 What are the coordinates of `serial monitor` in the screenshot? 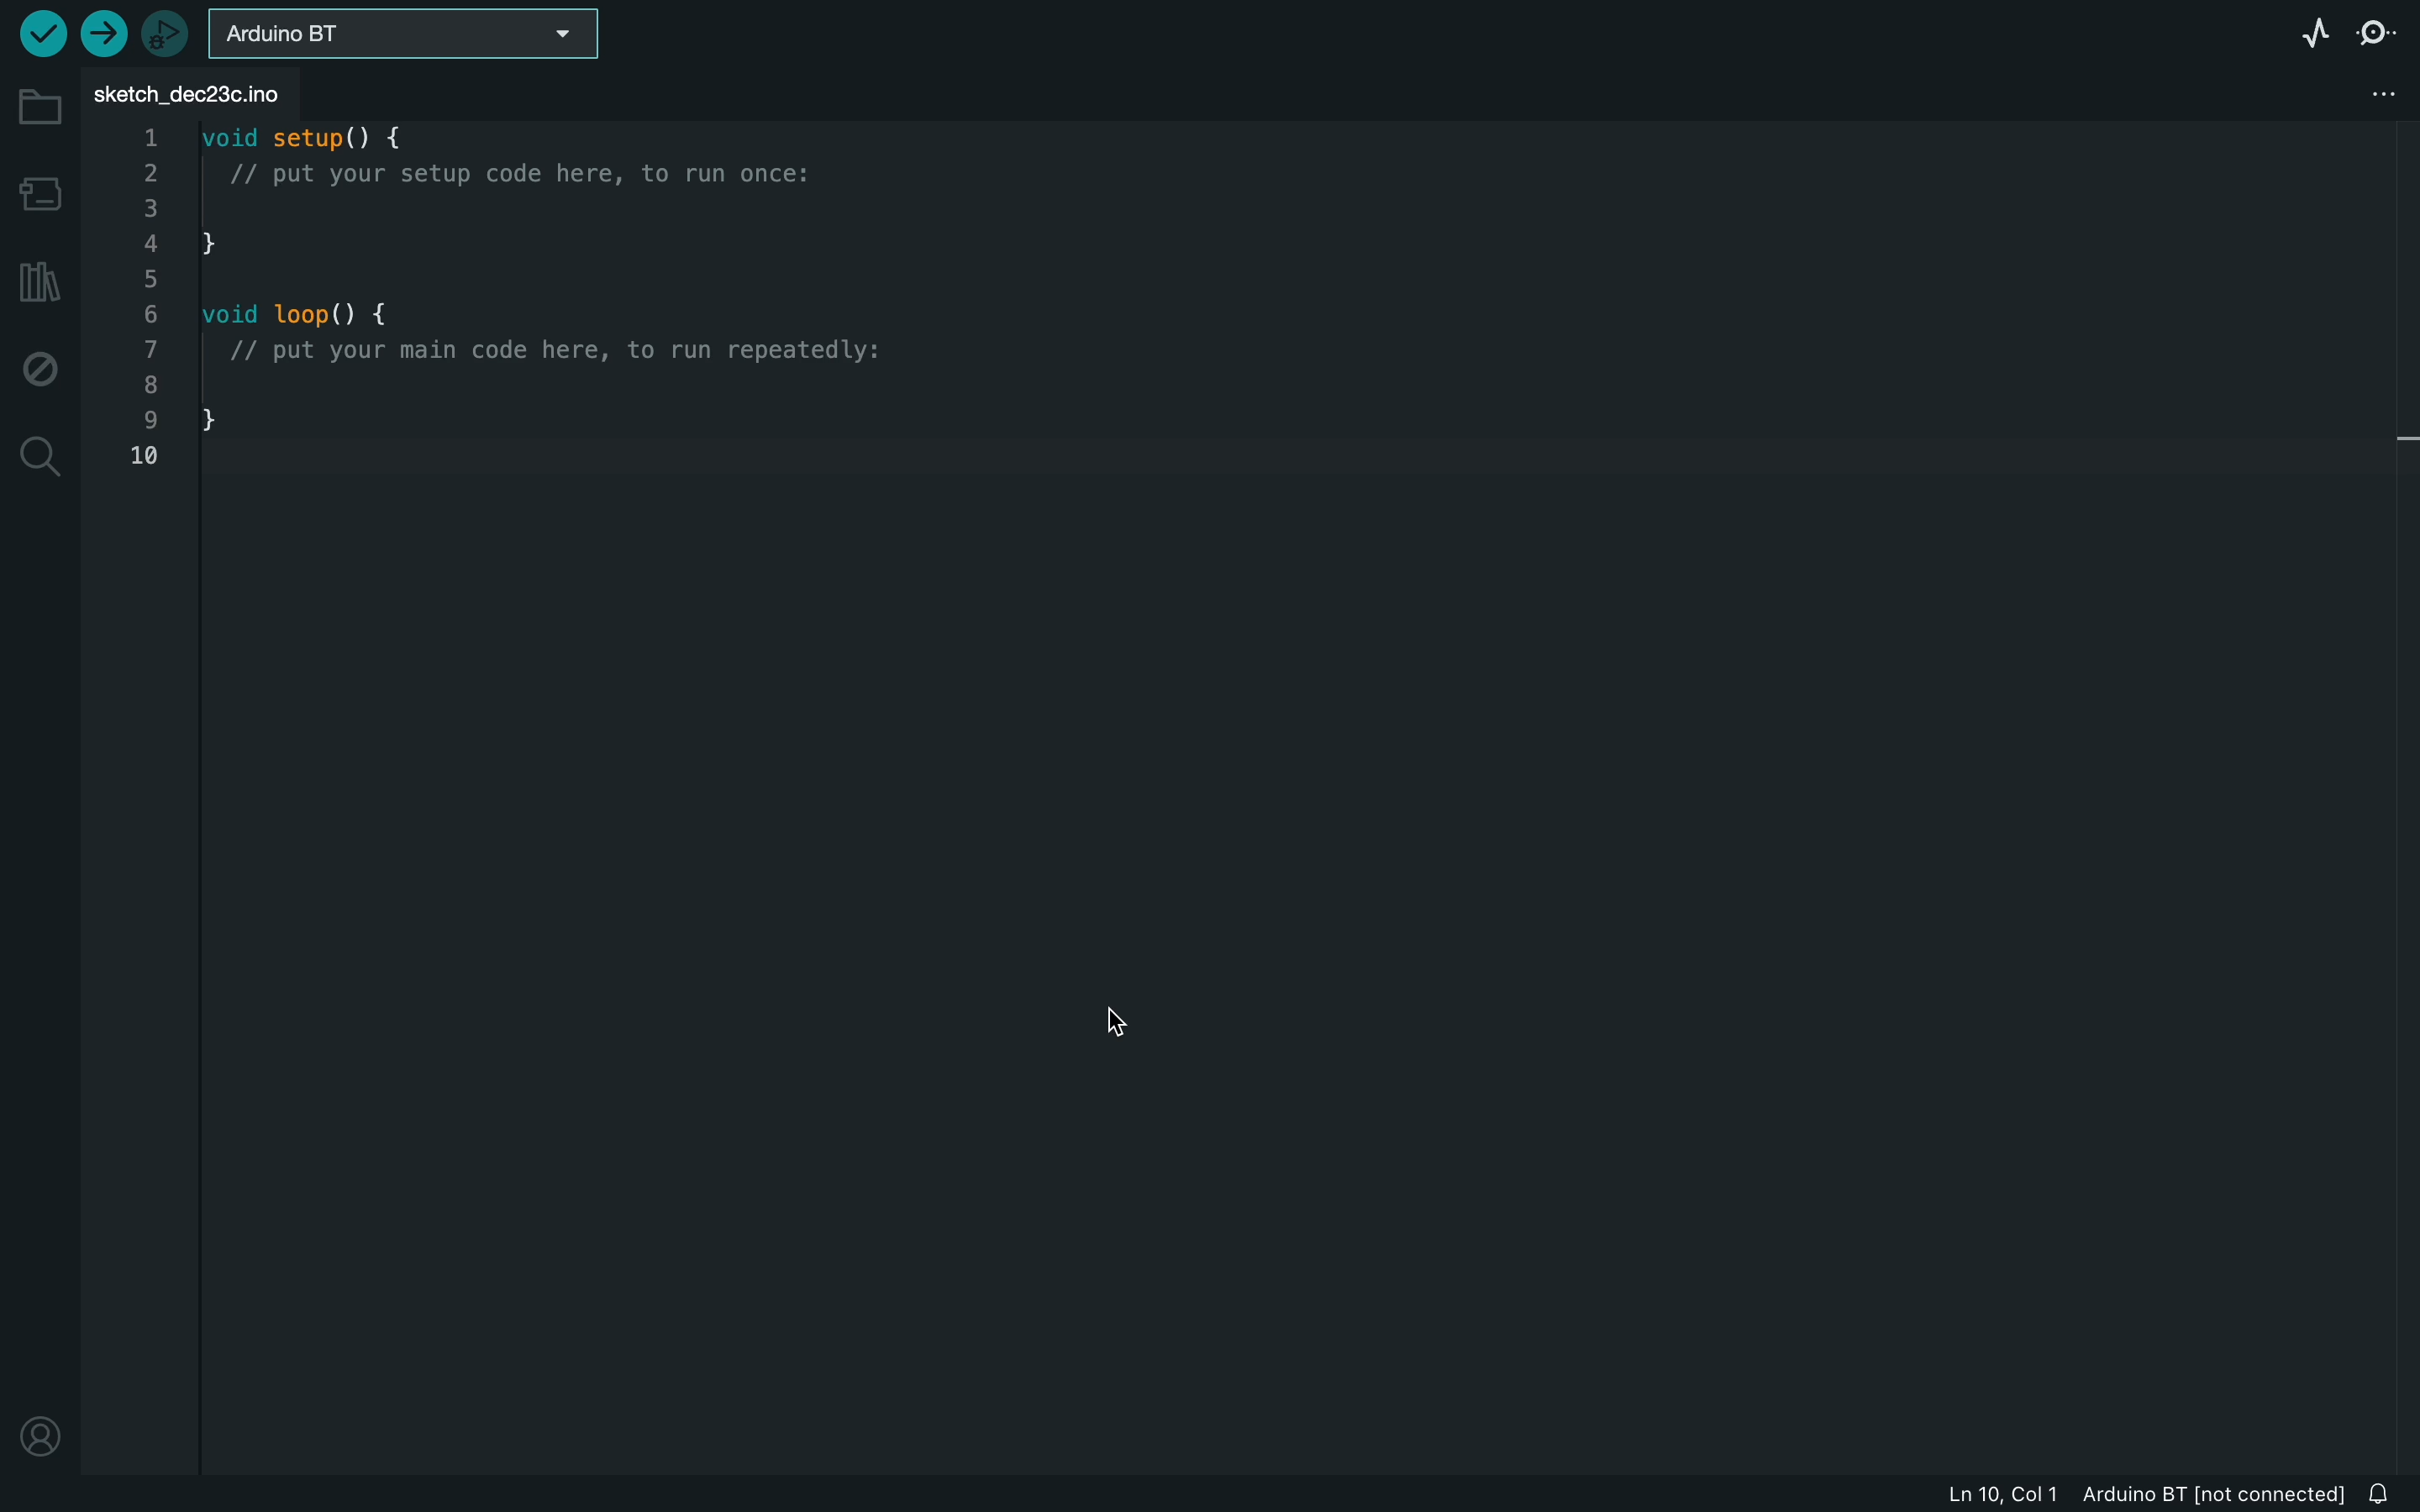 It's located at (2375, 36).